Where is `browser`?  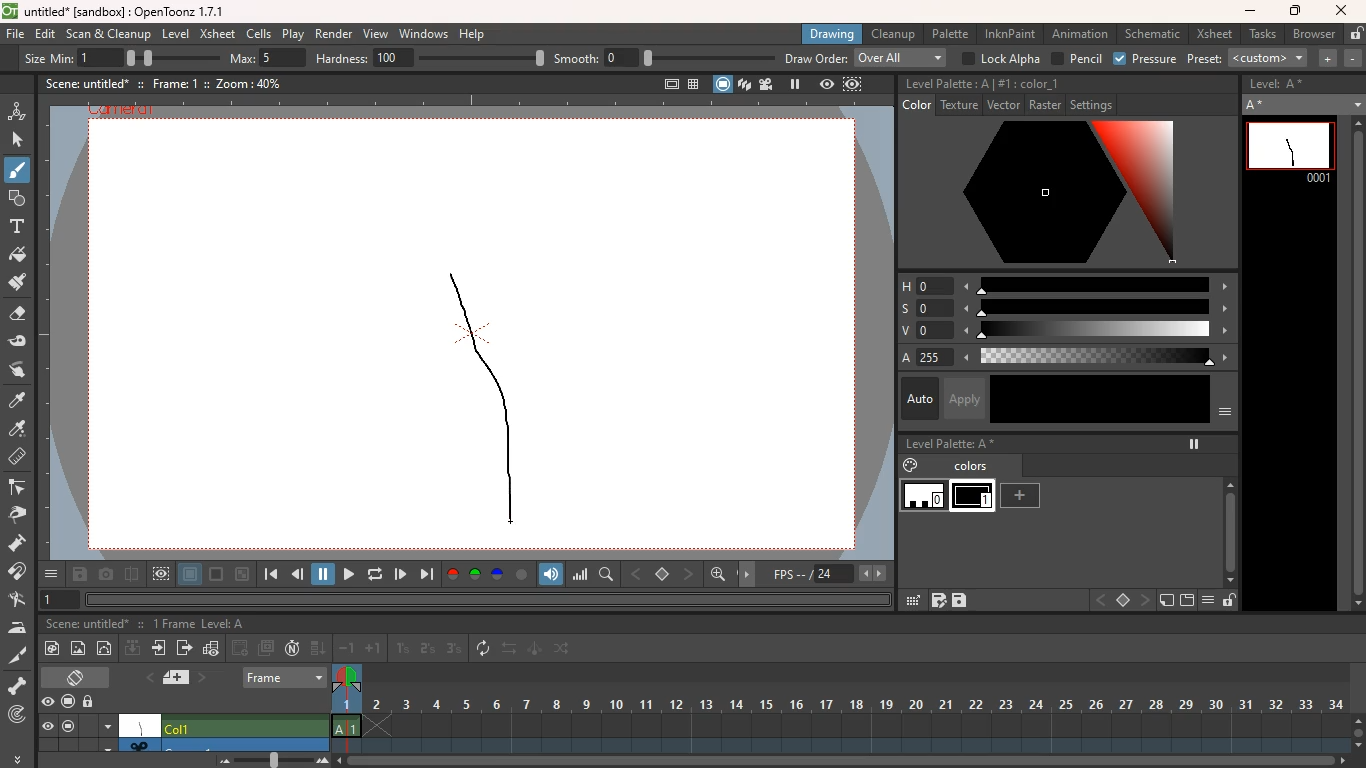
browser is located at coordinates (1312, 33).